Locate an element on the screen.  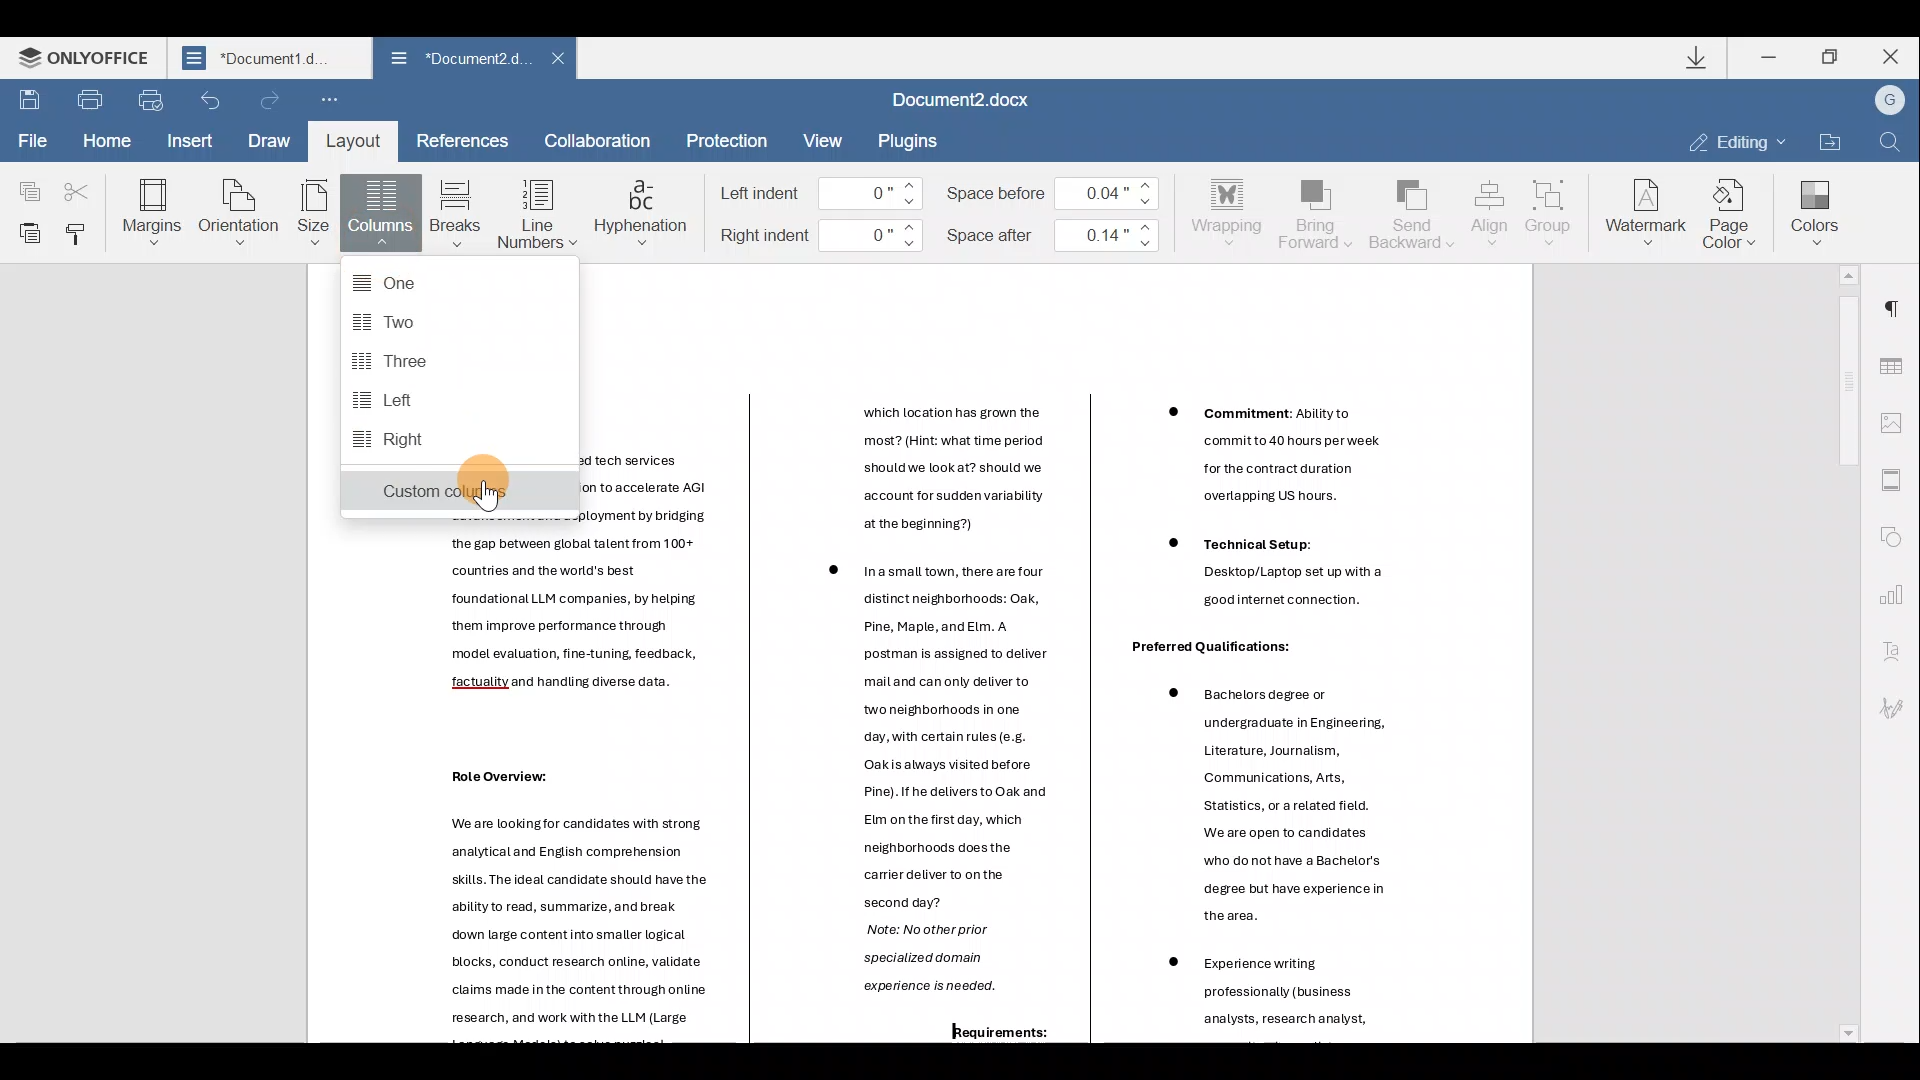
 is located at coordinates (485, 776).